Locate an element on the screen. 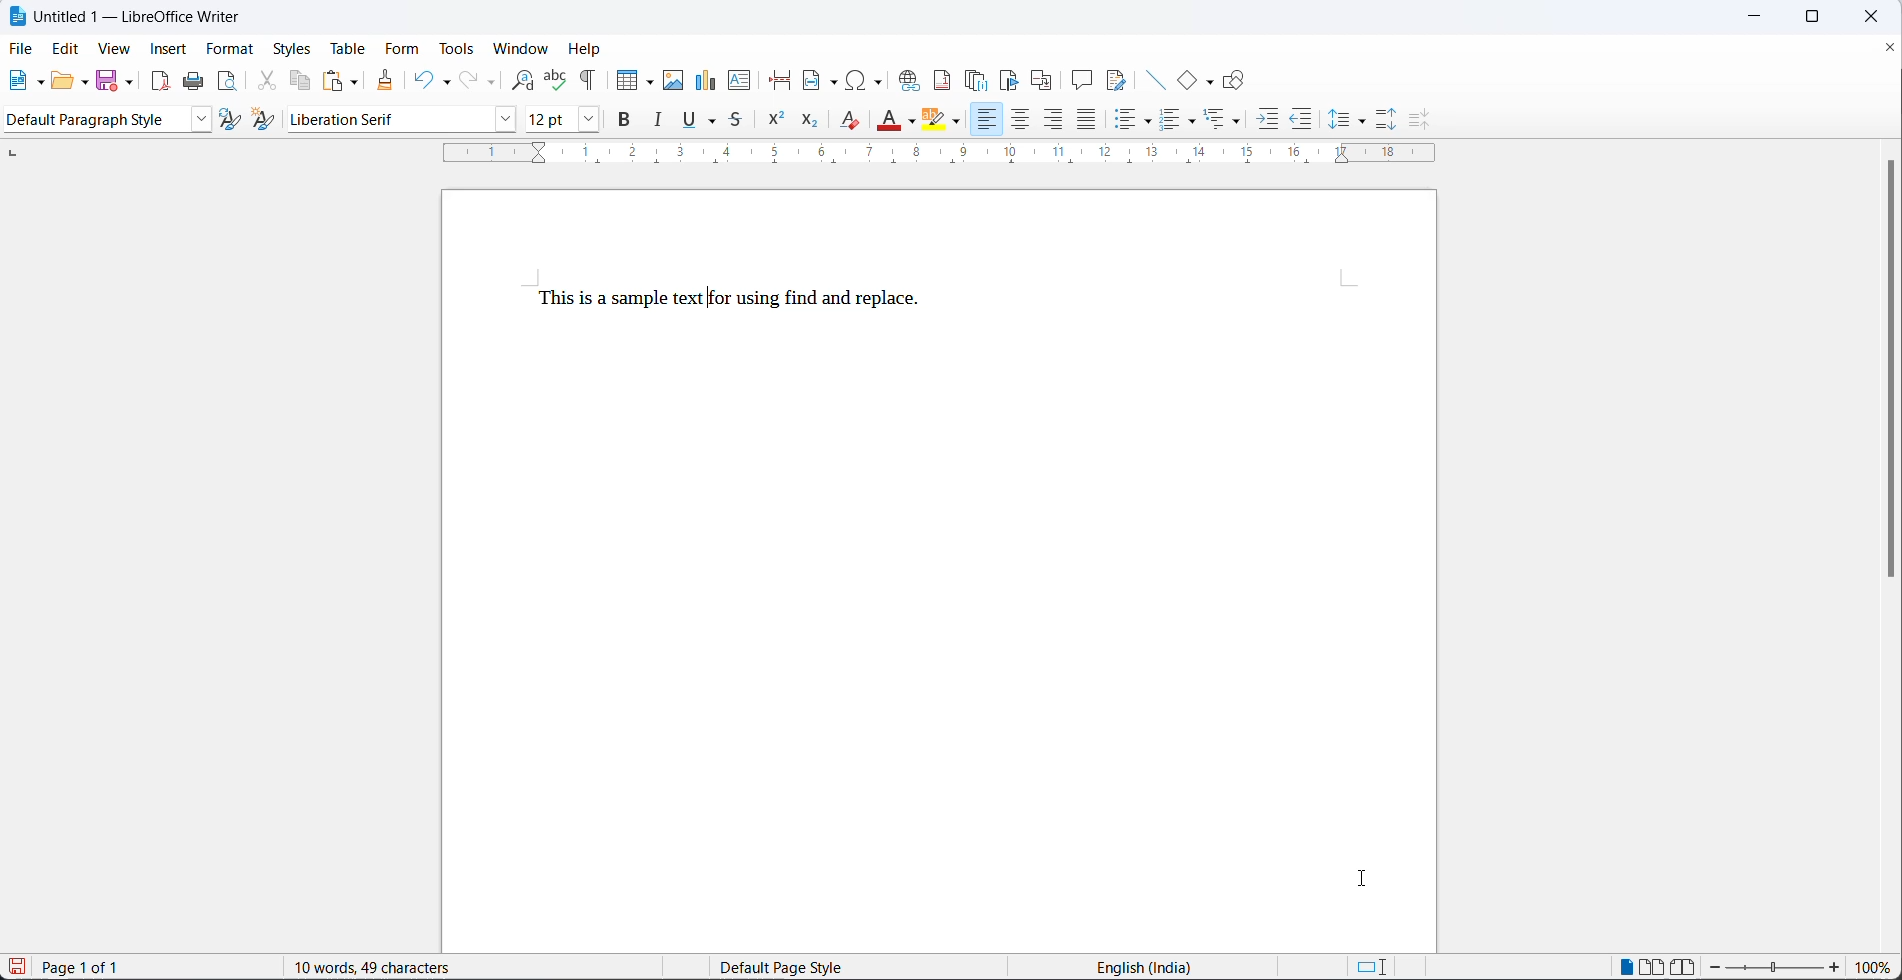 The height and width of the screenshot is (980, 1902). Page 1 of 1 is located at coordinates (87, 967).